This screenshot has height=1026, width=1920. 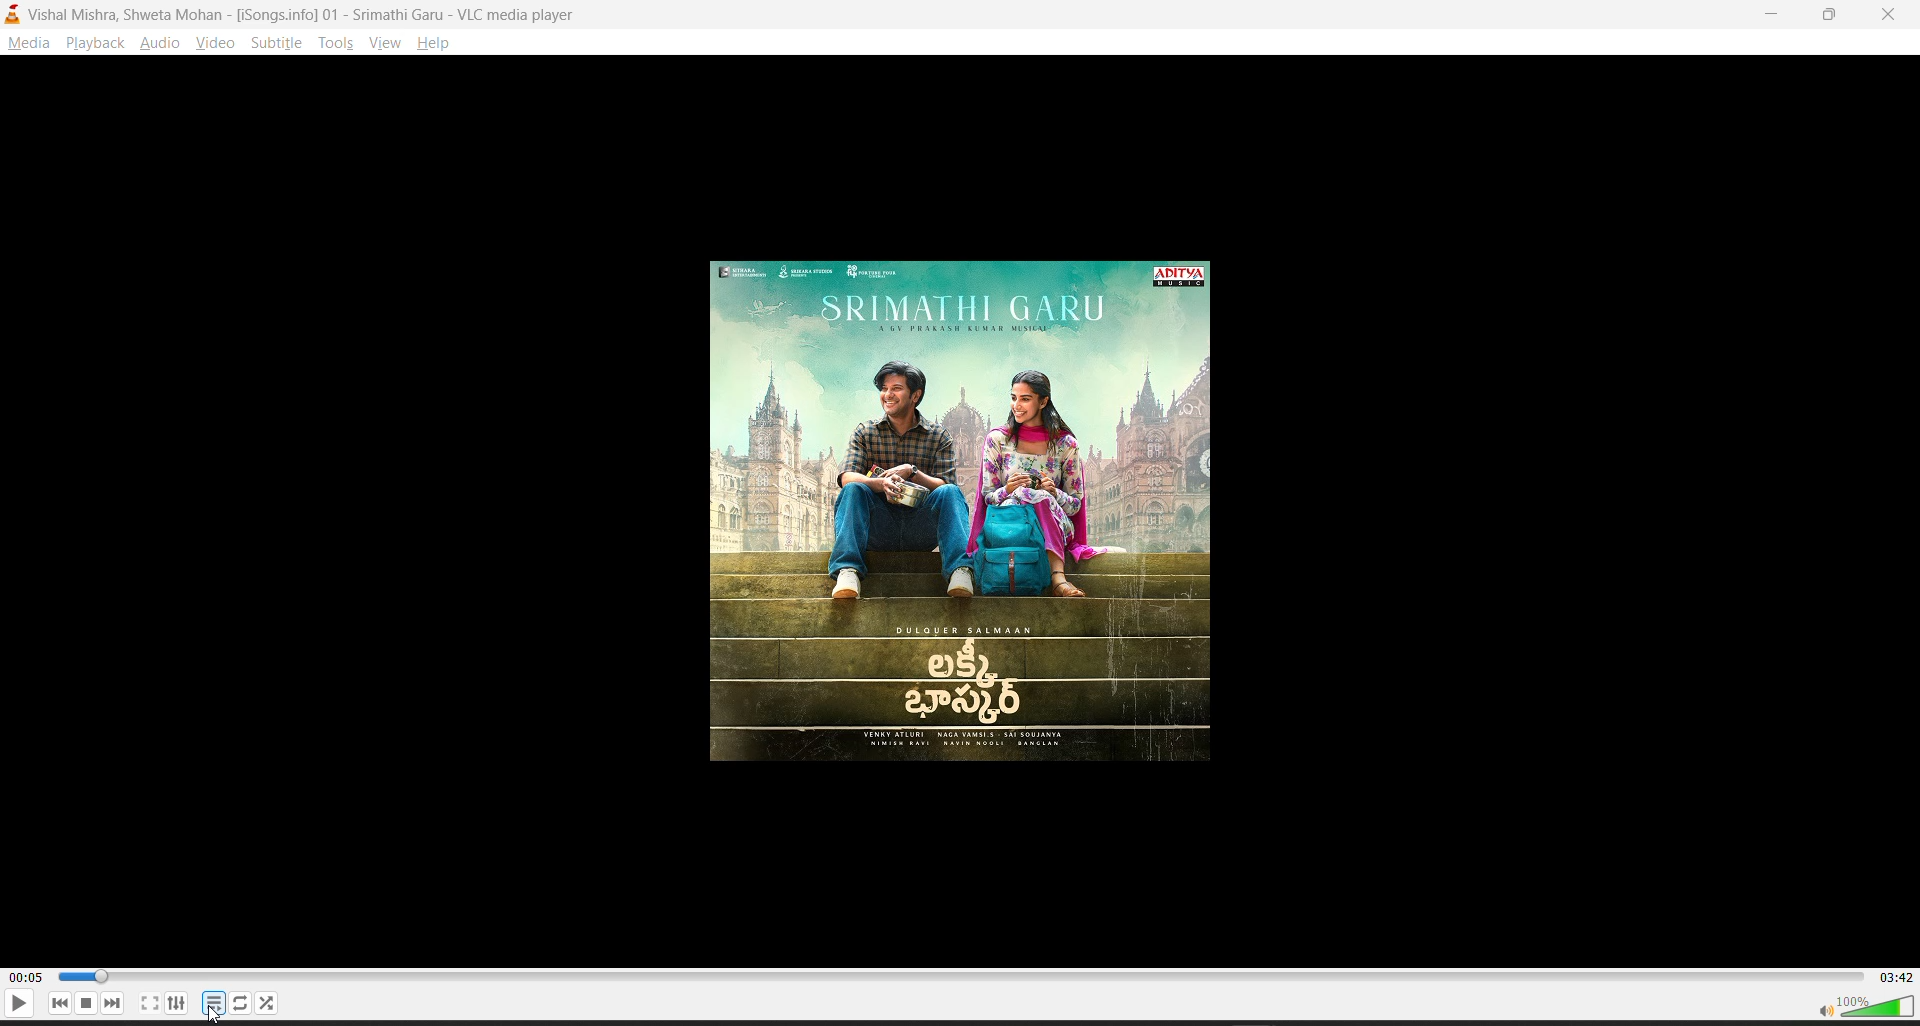 I want to click on vishal mishra, shweta mohan-song info 01-vlc media player, so click(x=309, y=12).